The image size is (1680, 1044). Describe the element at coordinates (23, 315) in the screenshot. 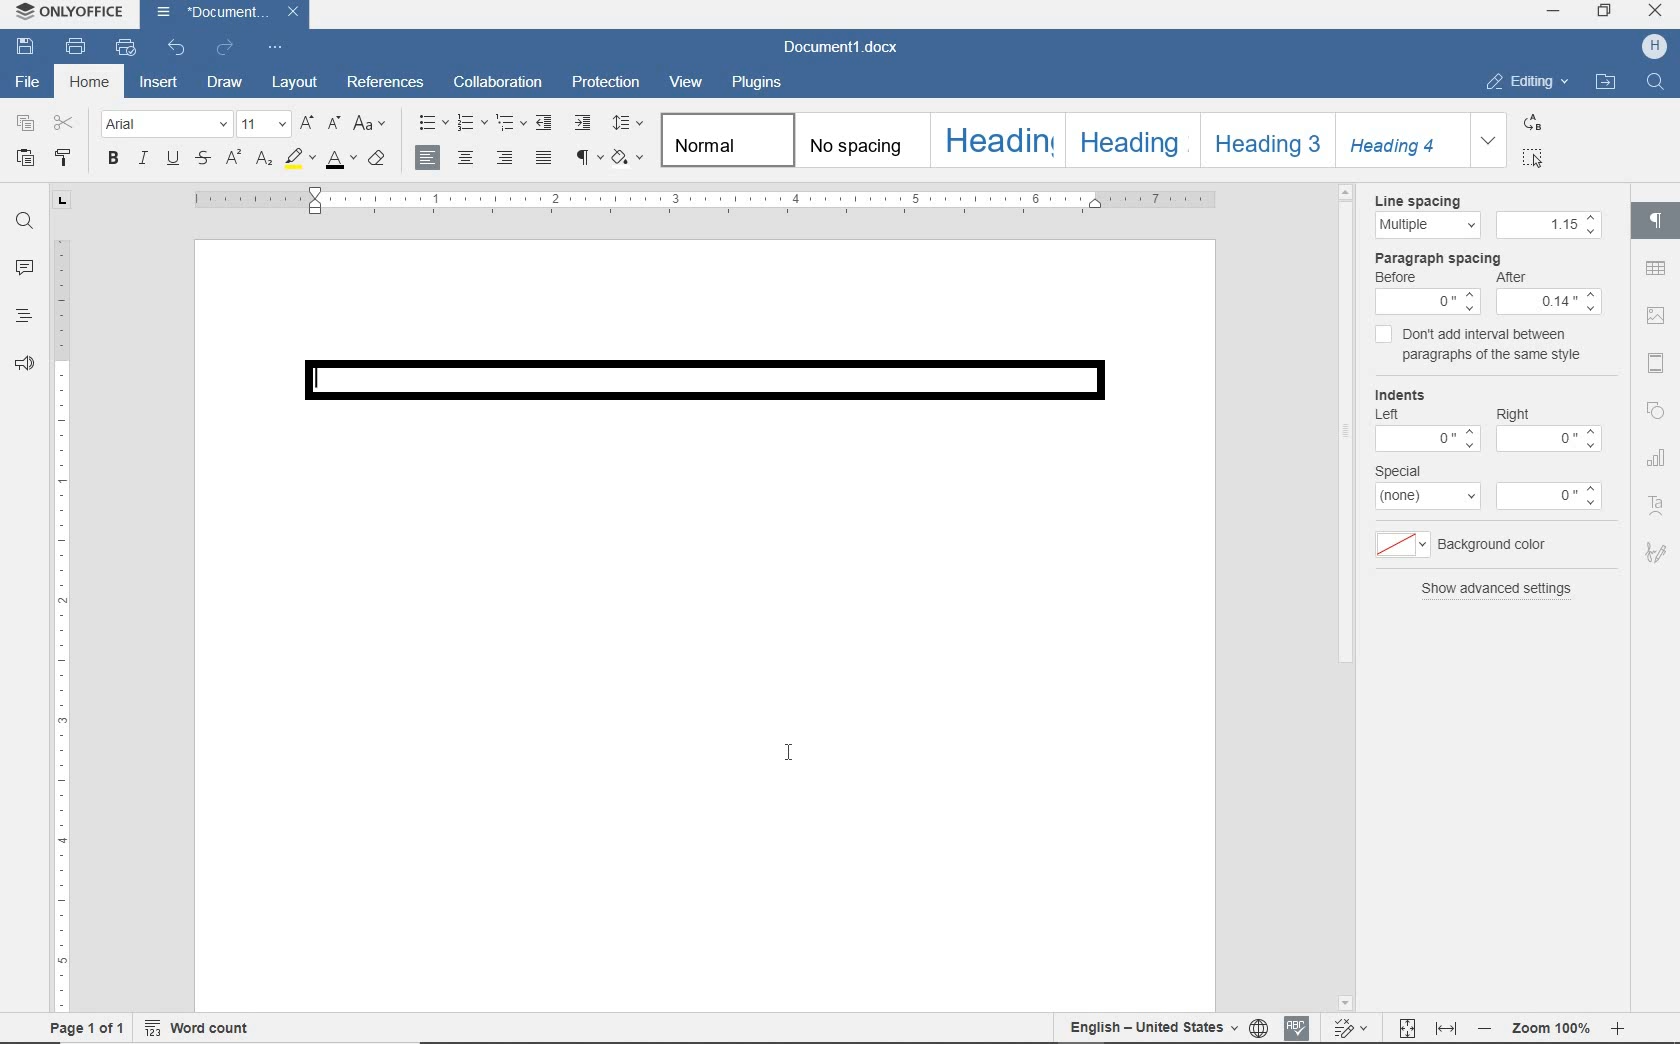

I see `headings` at that location.